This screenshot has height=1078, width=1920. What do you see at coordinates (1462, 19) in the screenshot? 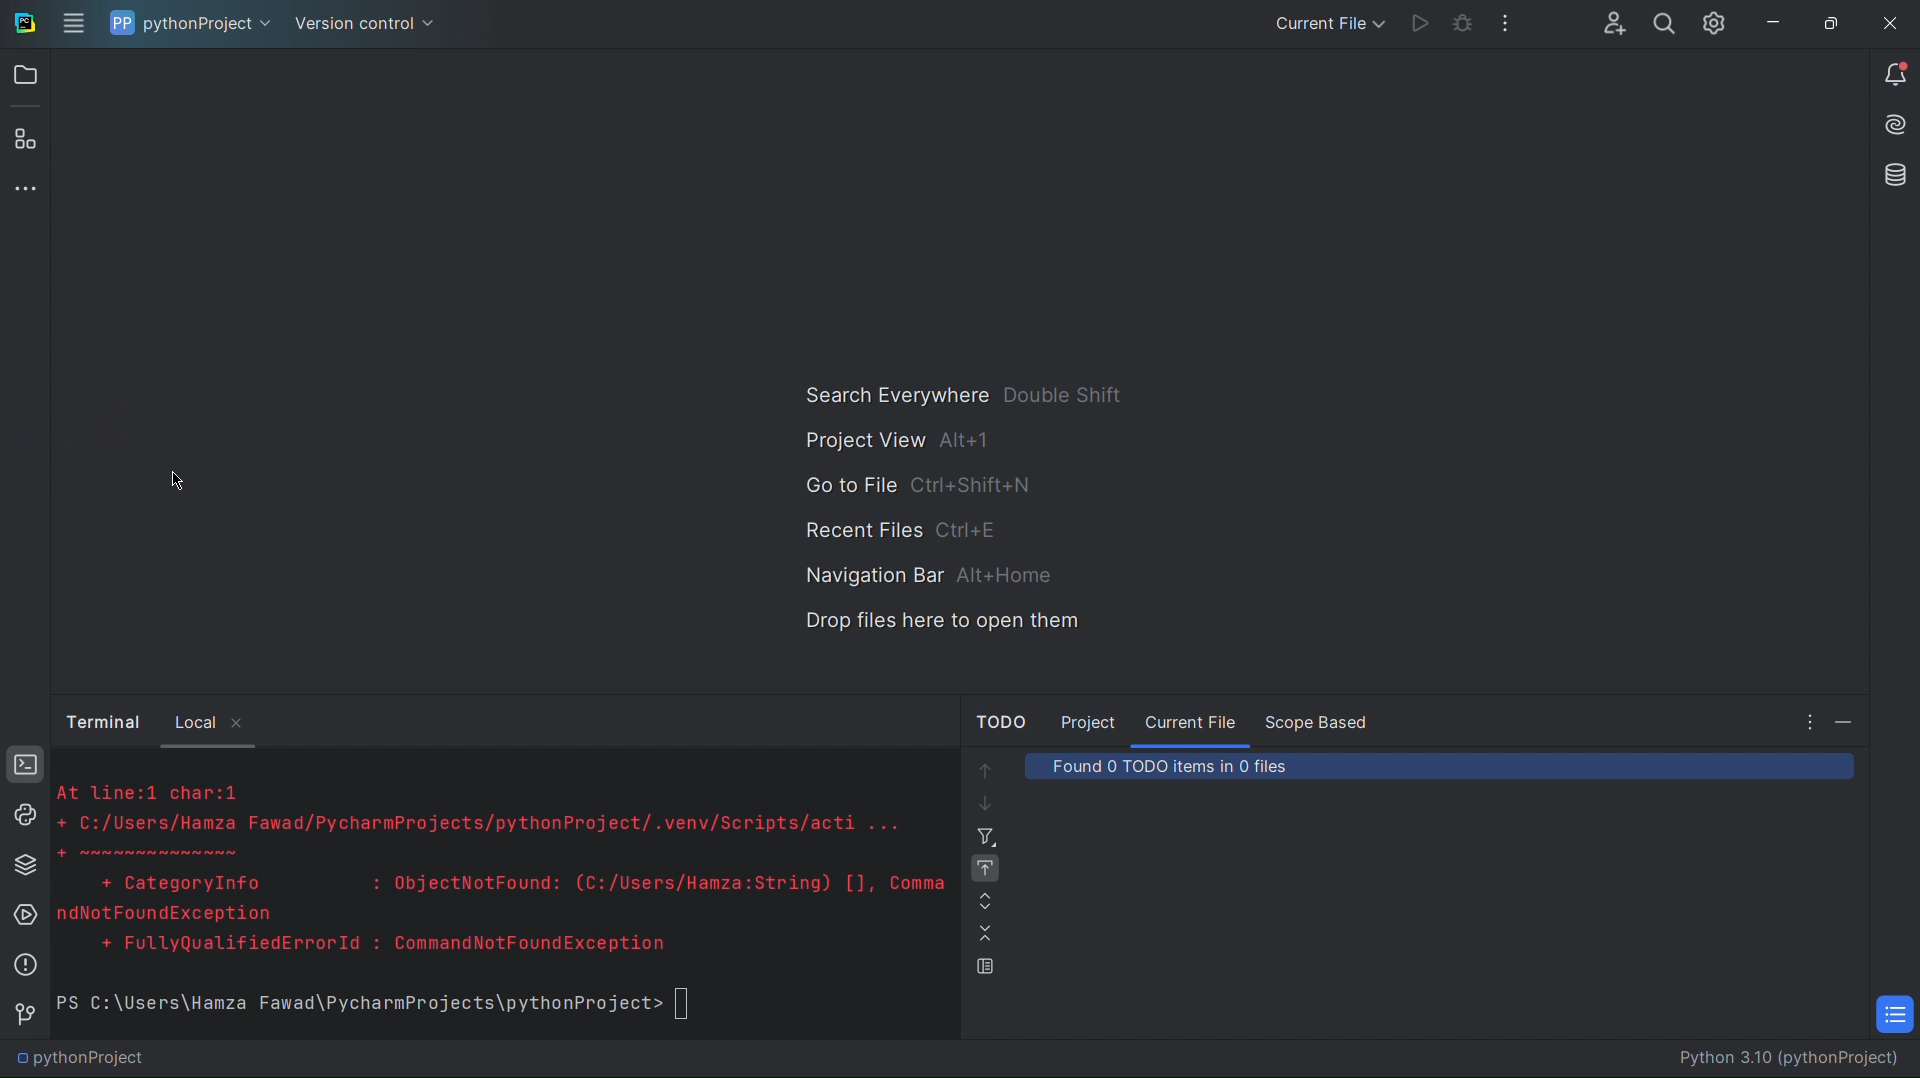
I see `Debug` at bounding box center [1462, 19].